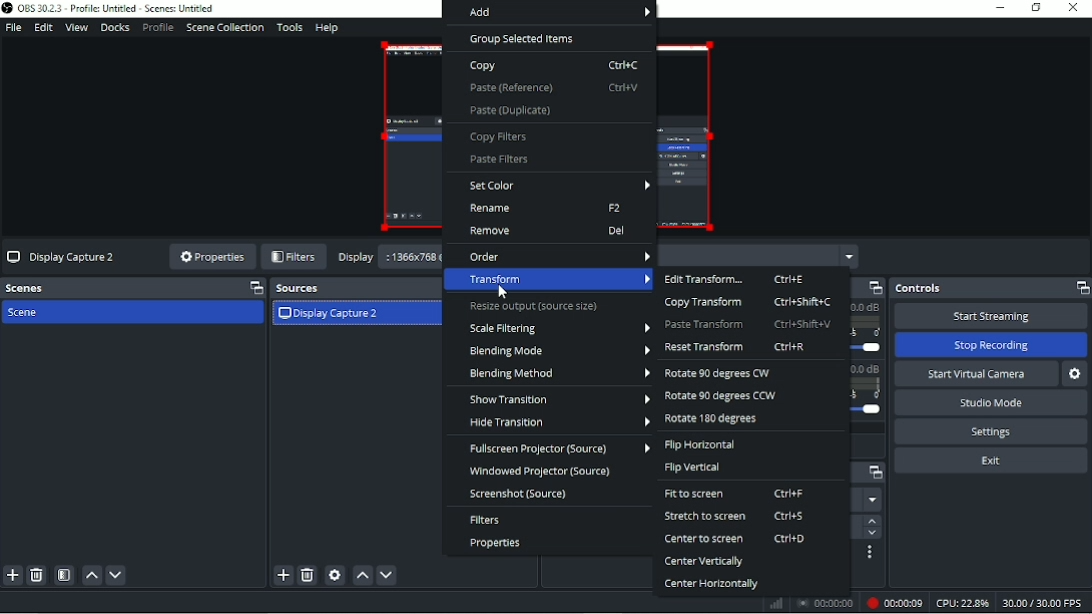 Image resolution: width=1092 pixels, height=614 pixels. I want to click on Flip horizontal, so click(701, 445).